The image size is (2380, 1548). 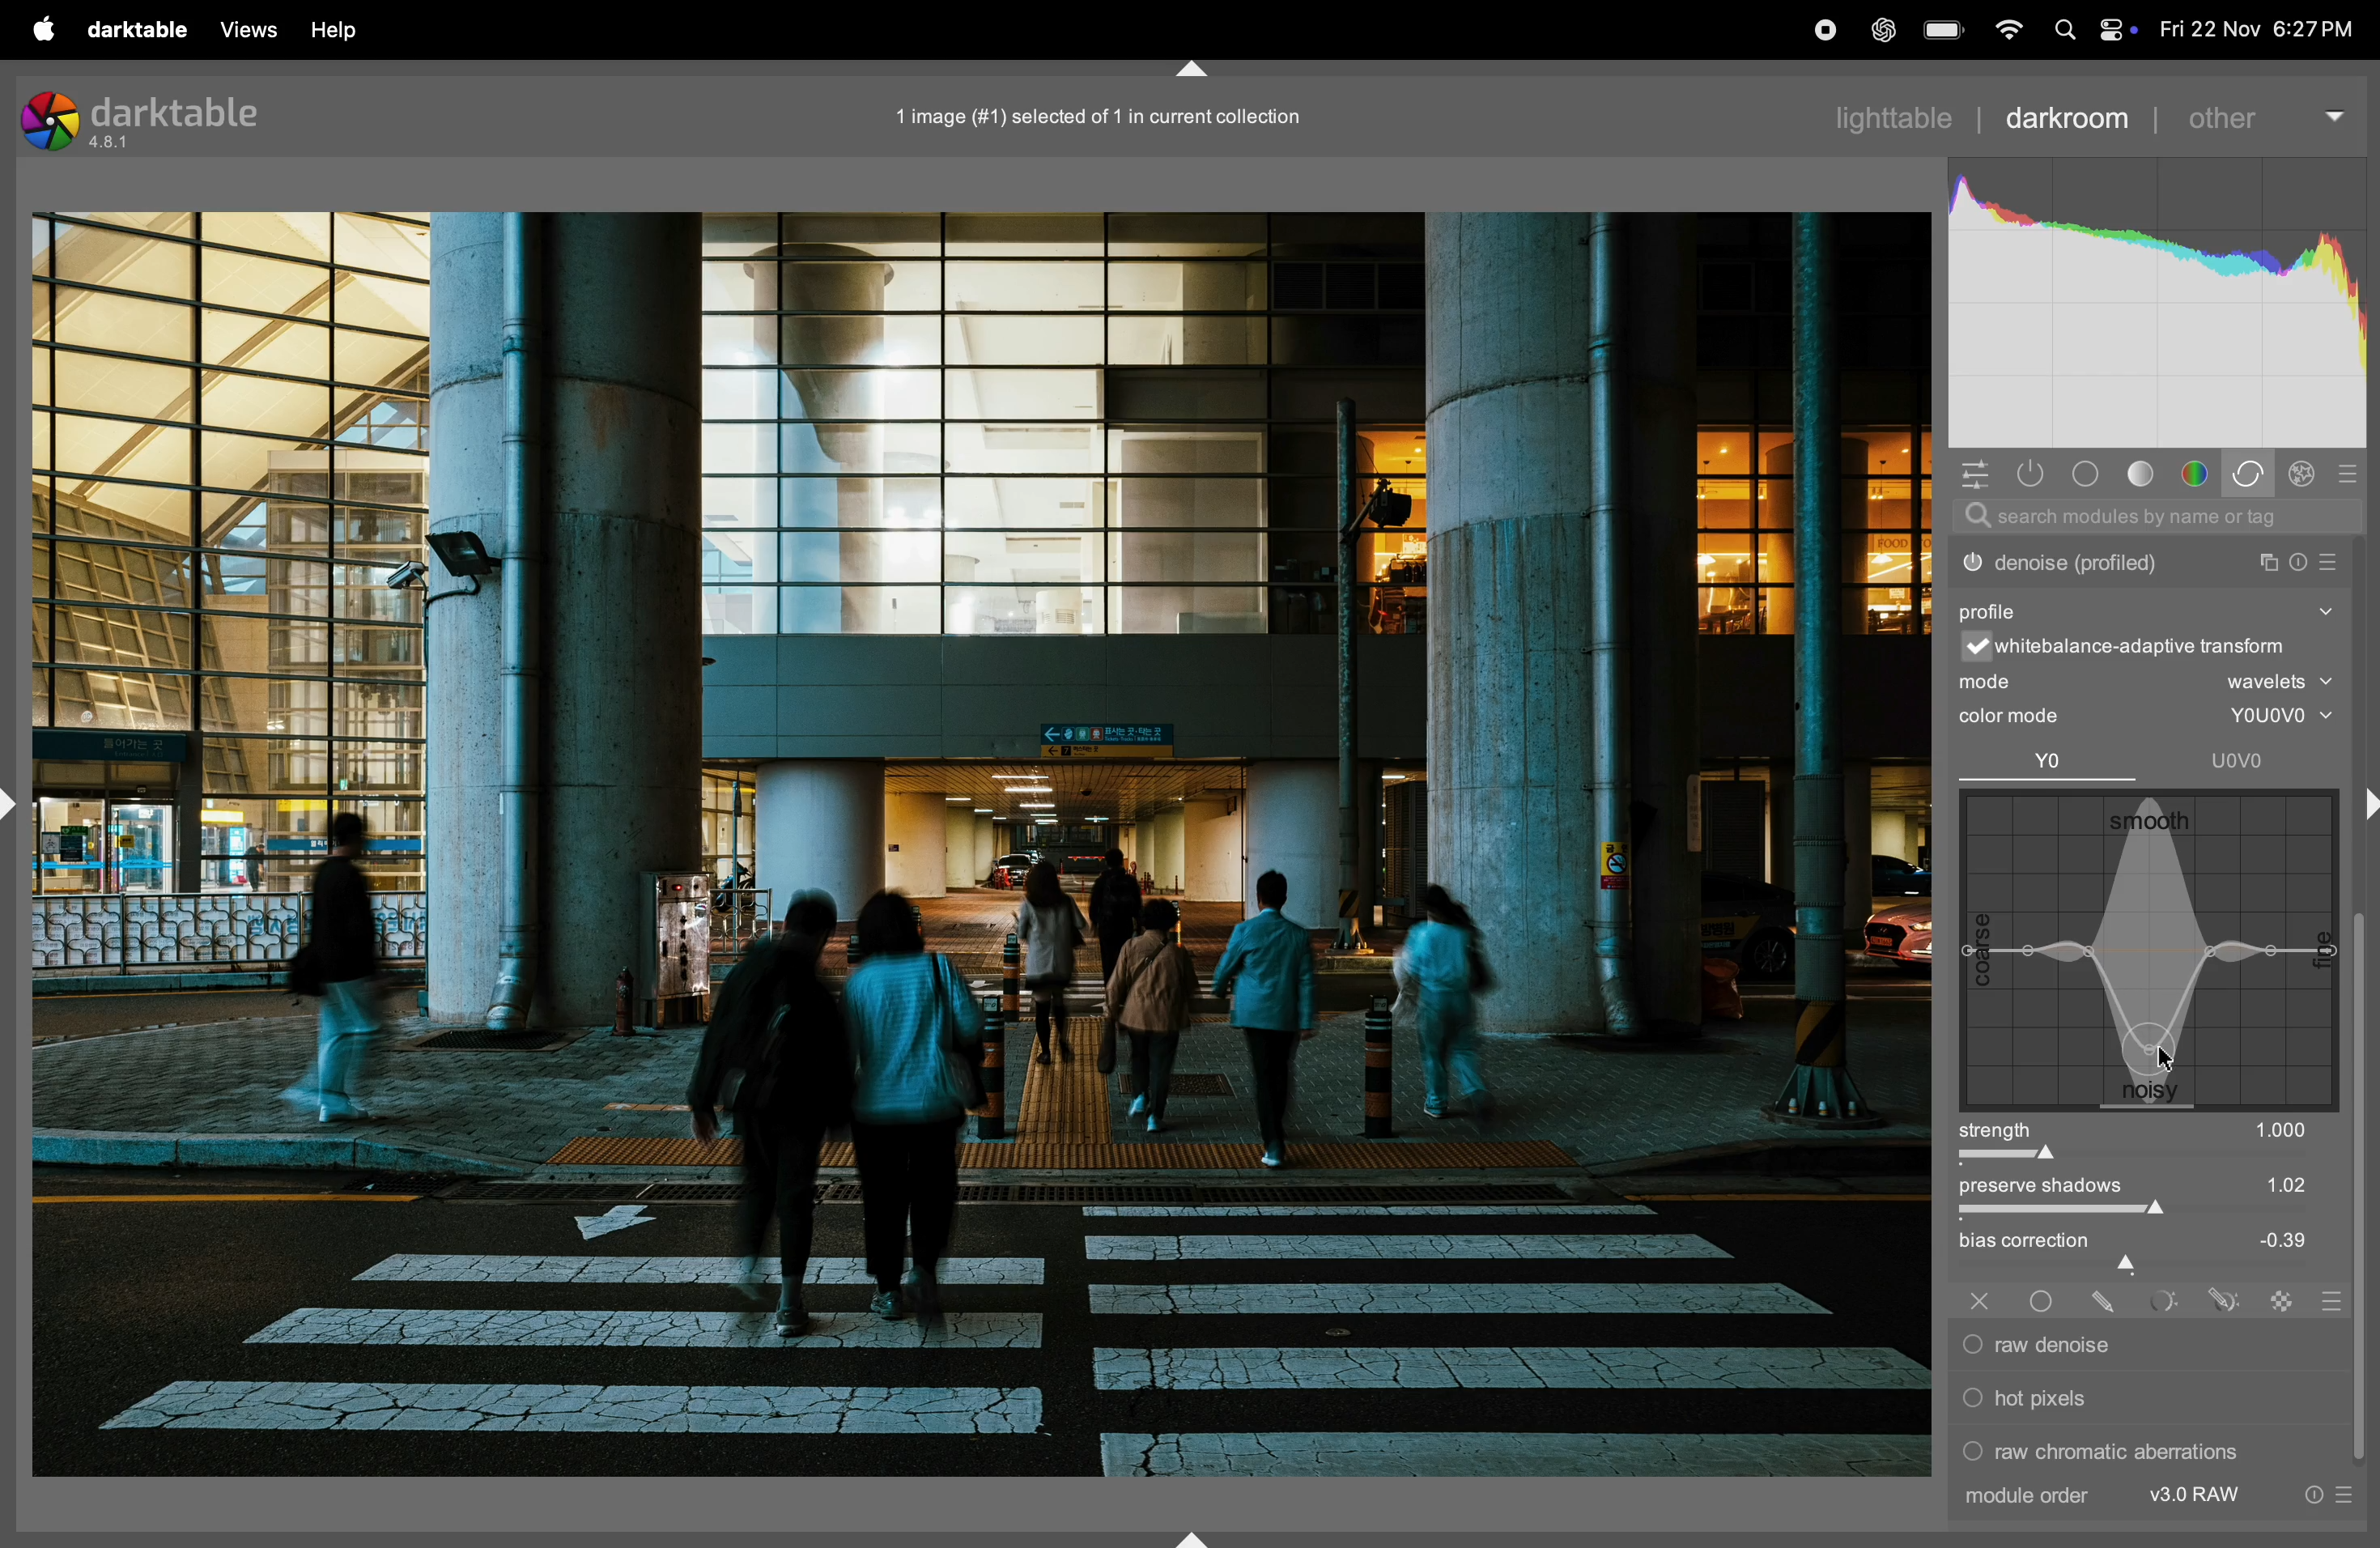 I want to click on color mode, so click(x=2012, y=720).